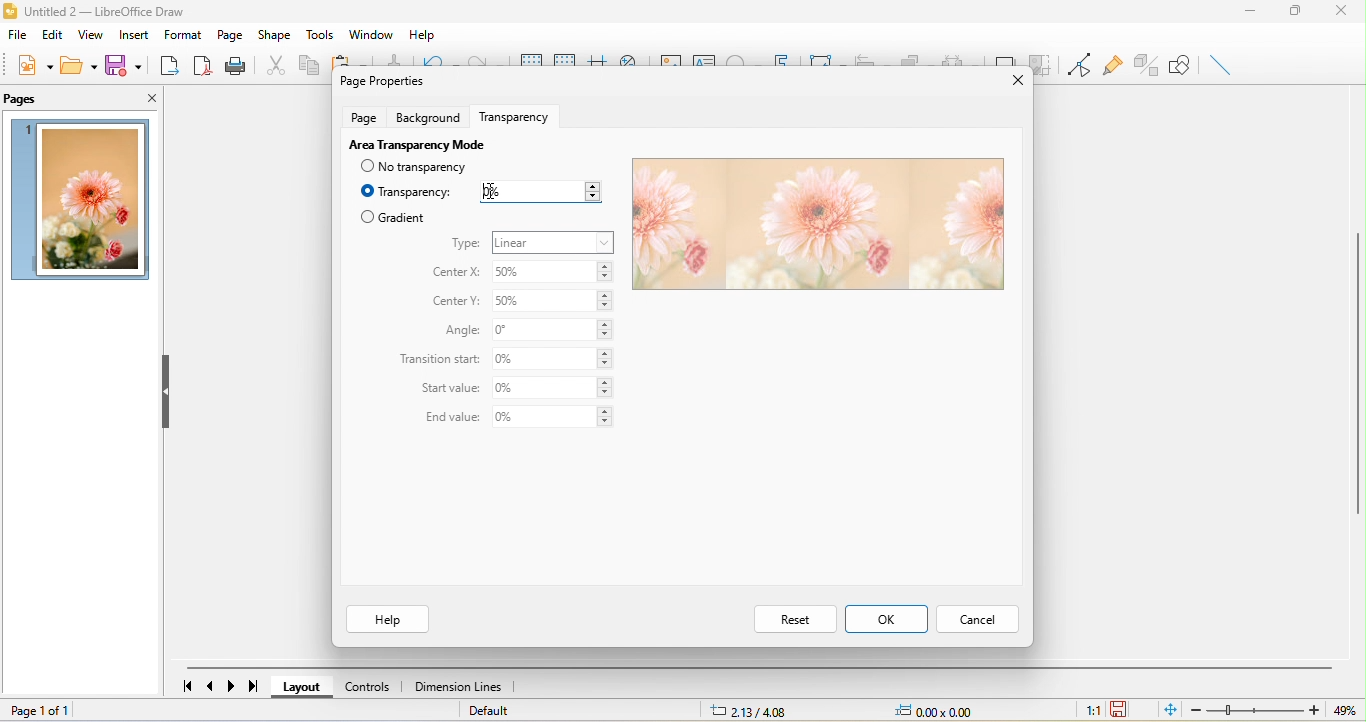  What do you see at coordinates (1357, 371) in the screenshot?
I see `vertical scroll bar` at bounding box center [1357, 371].